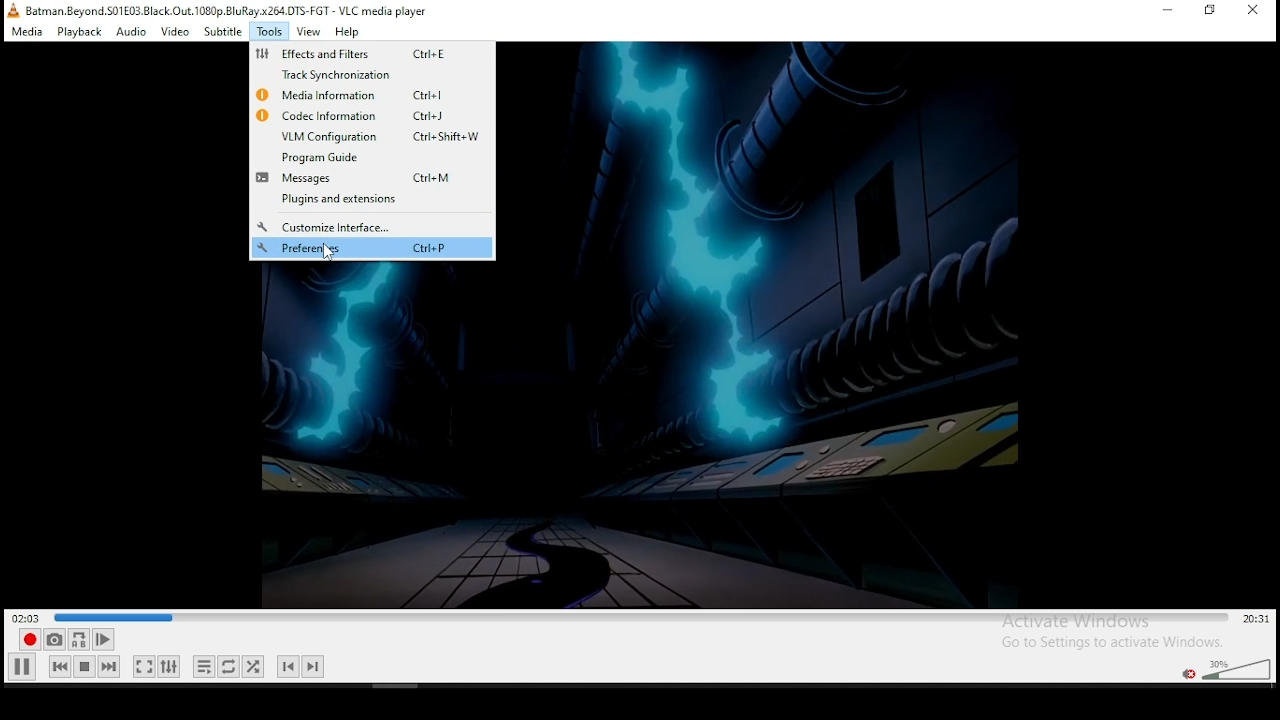  Describe the element at coordinates (28, 617) in the screenshot. I see `elapsed time` at that location.